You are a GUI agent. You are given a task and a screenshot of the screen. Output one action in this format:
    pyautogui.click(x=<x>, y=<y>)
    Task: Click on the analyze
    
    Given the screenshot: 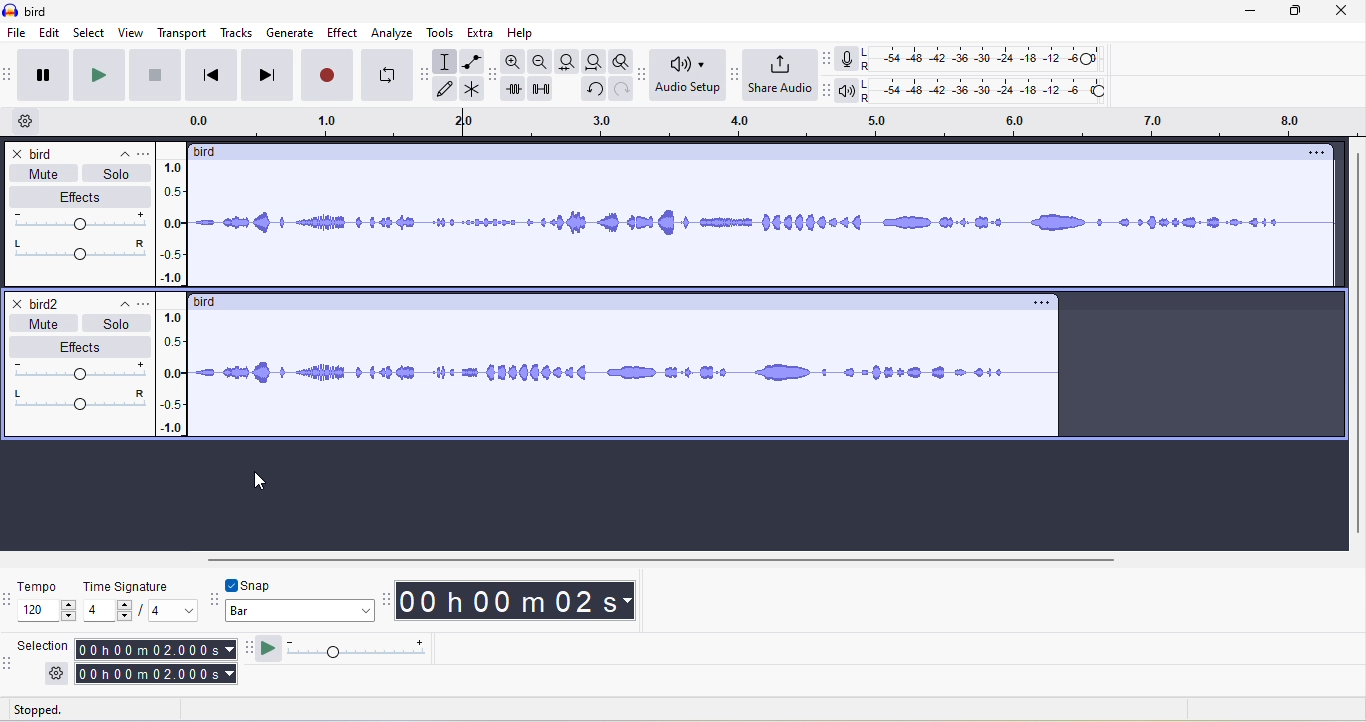 What is the action you would take?
    pyautogui.click(x=391, y=31)
    